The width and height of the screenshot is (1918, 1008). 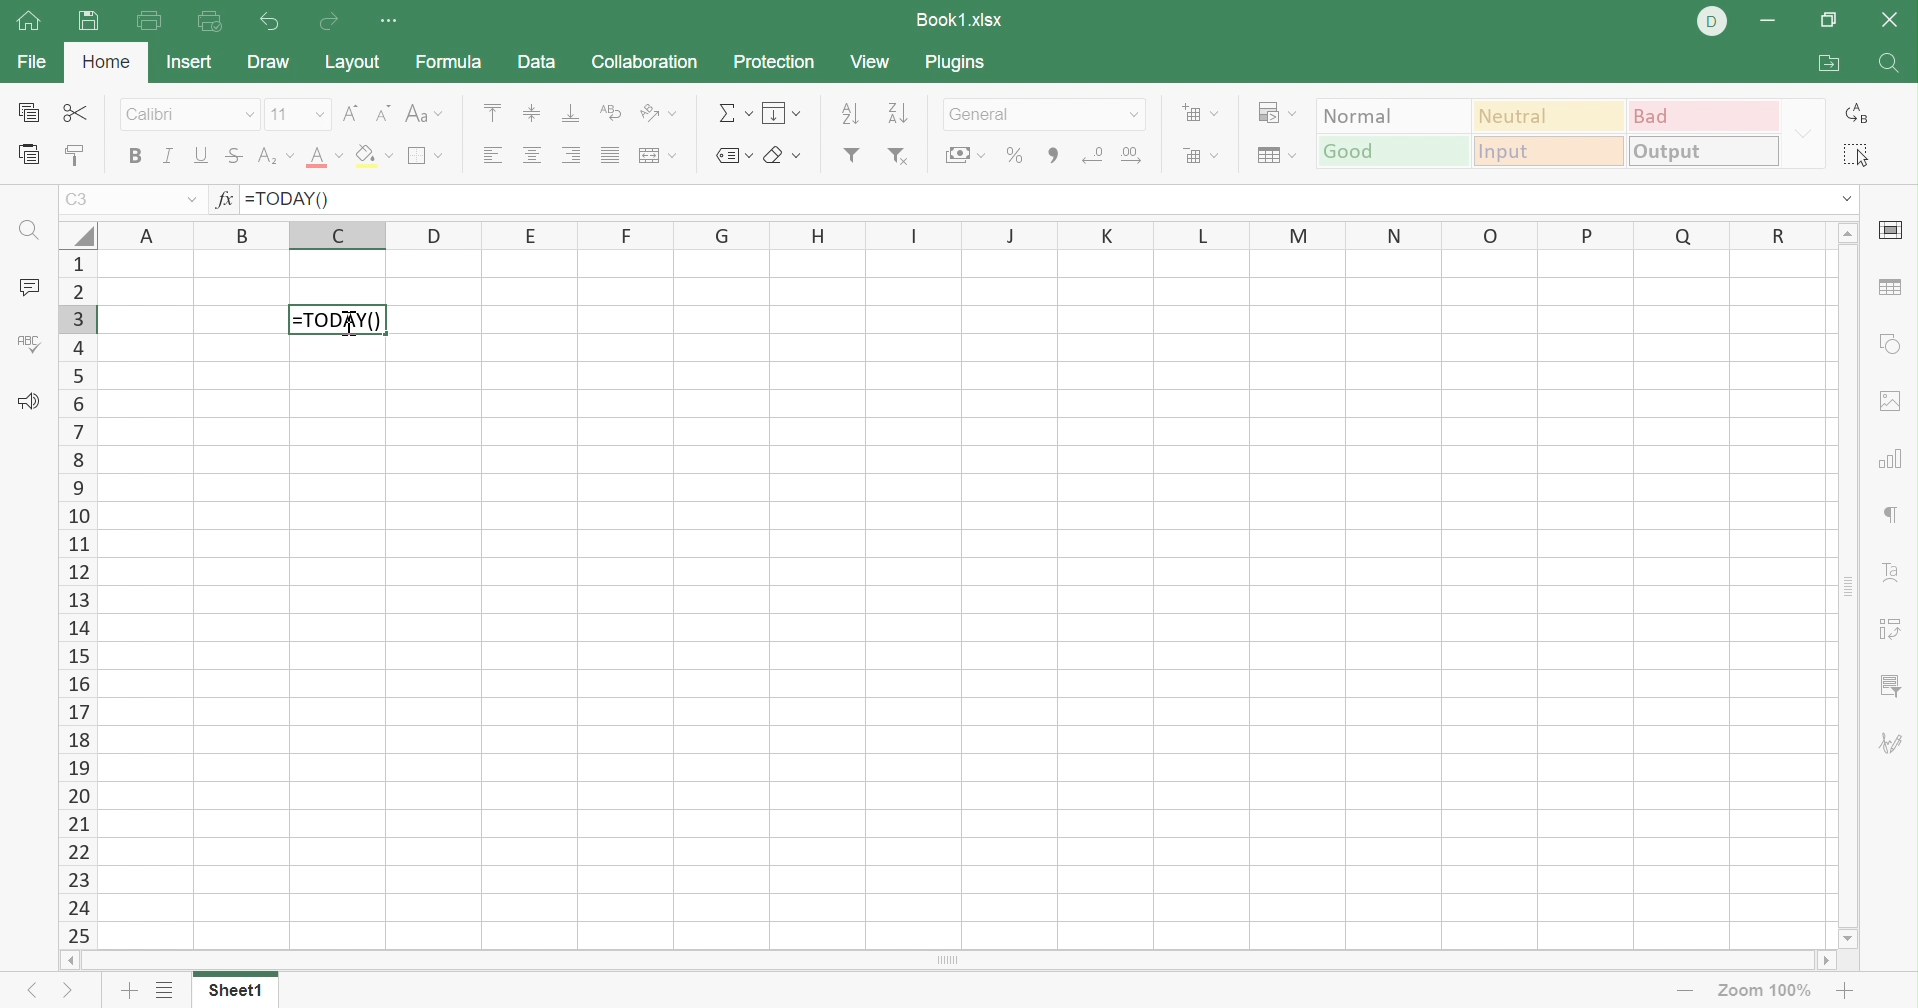 What do you see at coordinates (852, 111) in the screenshot?
I see `Ascending order` at bounding box center [852, 111].